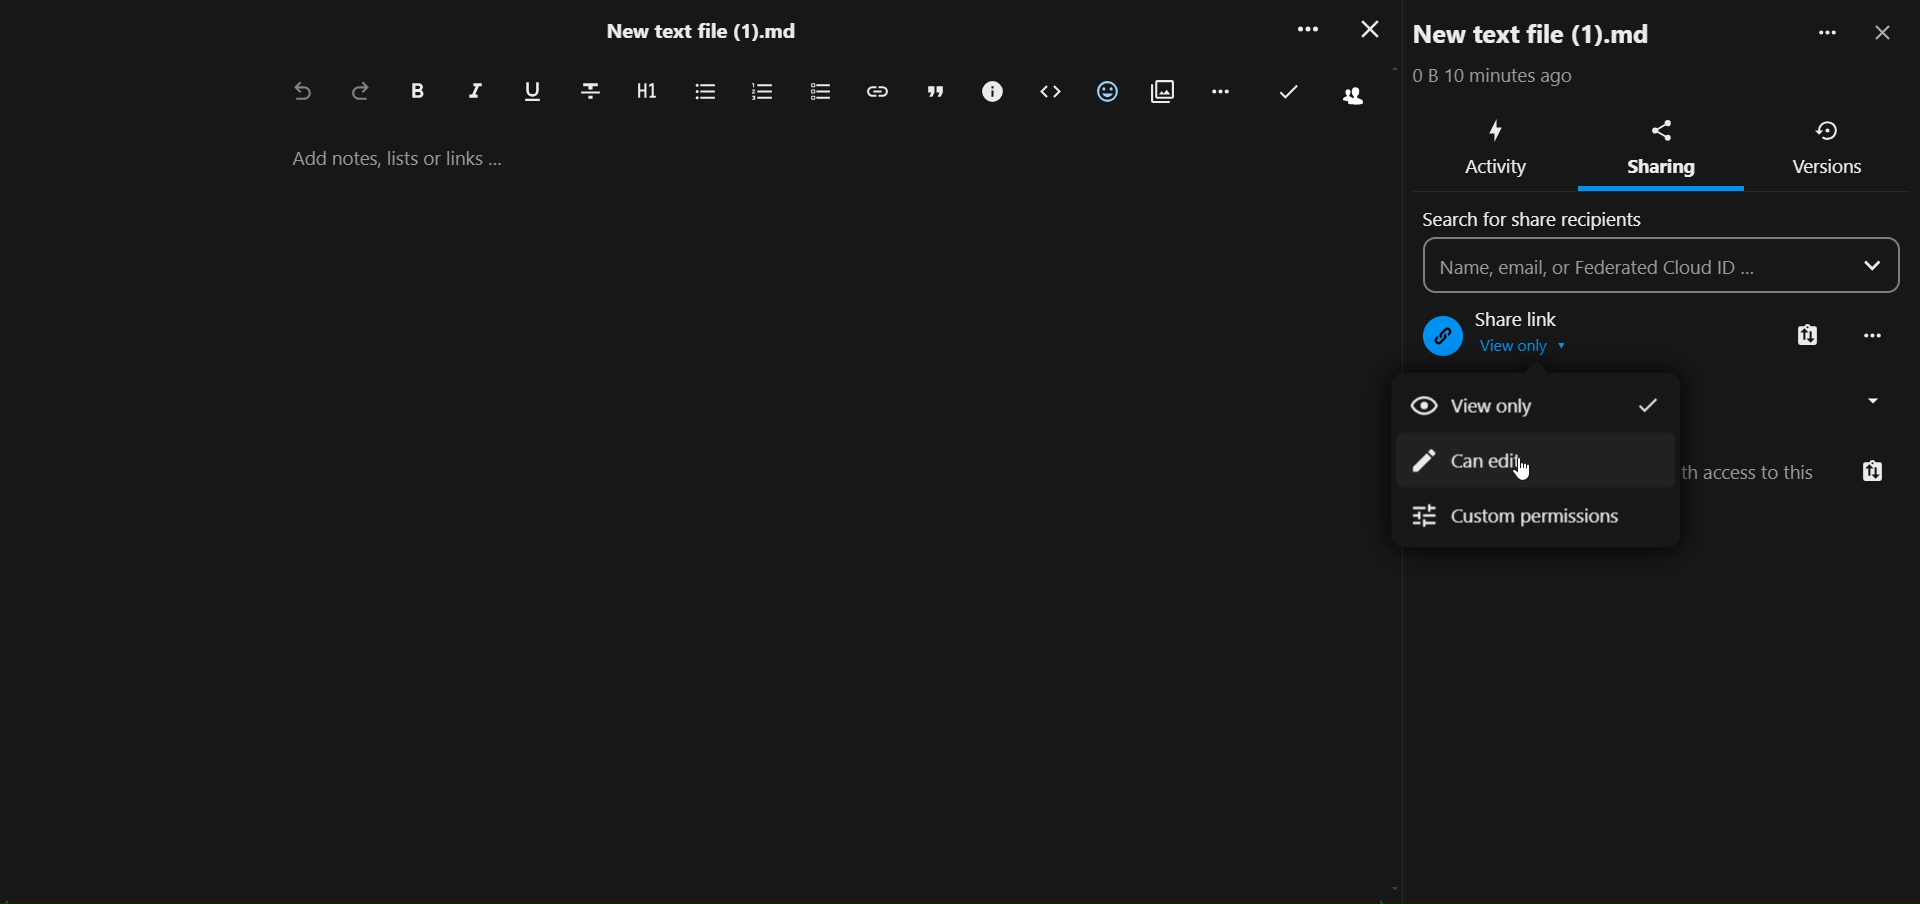 The width and height of the screenshot is (1920, 904). Describe the element at coordinates (1662, 128) in the screenshot. I see `sharing` at that location.